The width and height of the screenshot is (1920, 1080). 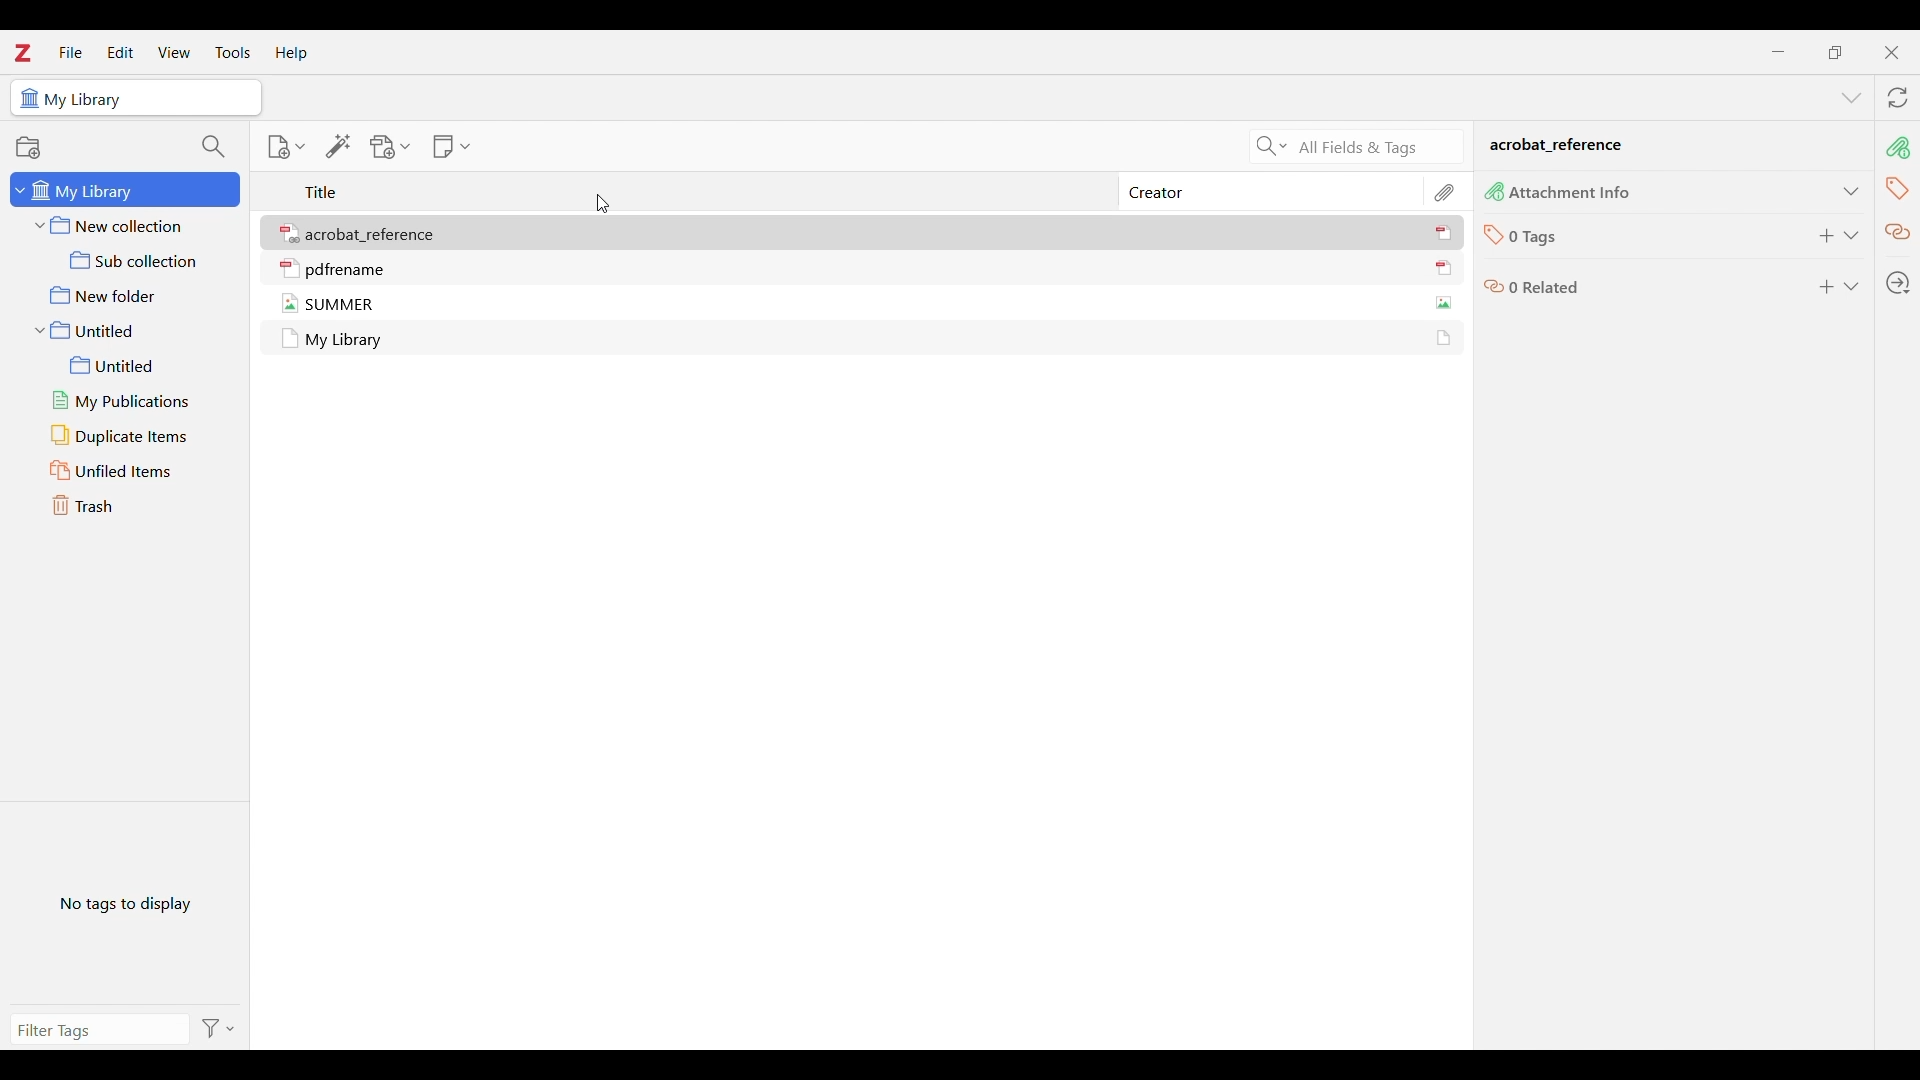 What do you see at coordinates (128, 260) in the screenshot?
I see `Sub collection` at bounding box center [128, 260].